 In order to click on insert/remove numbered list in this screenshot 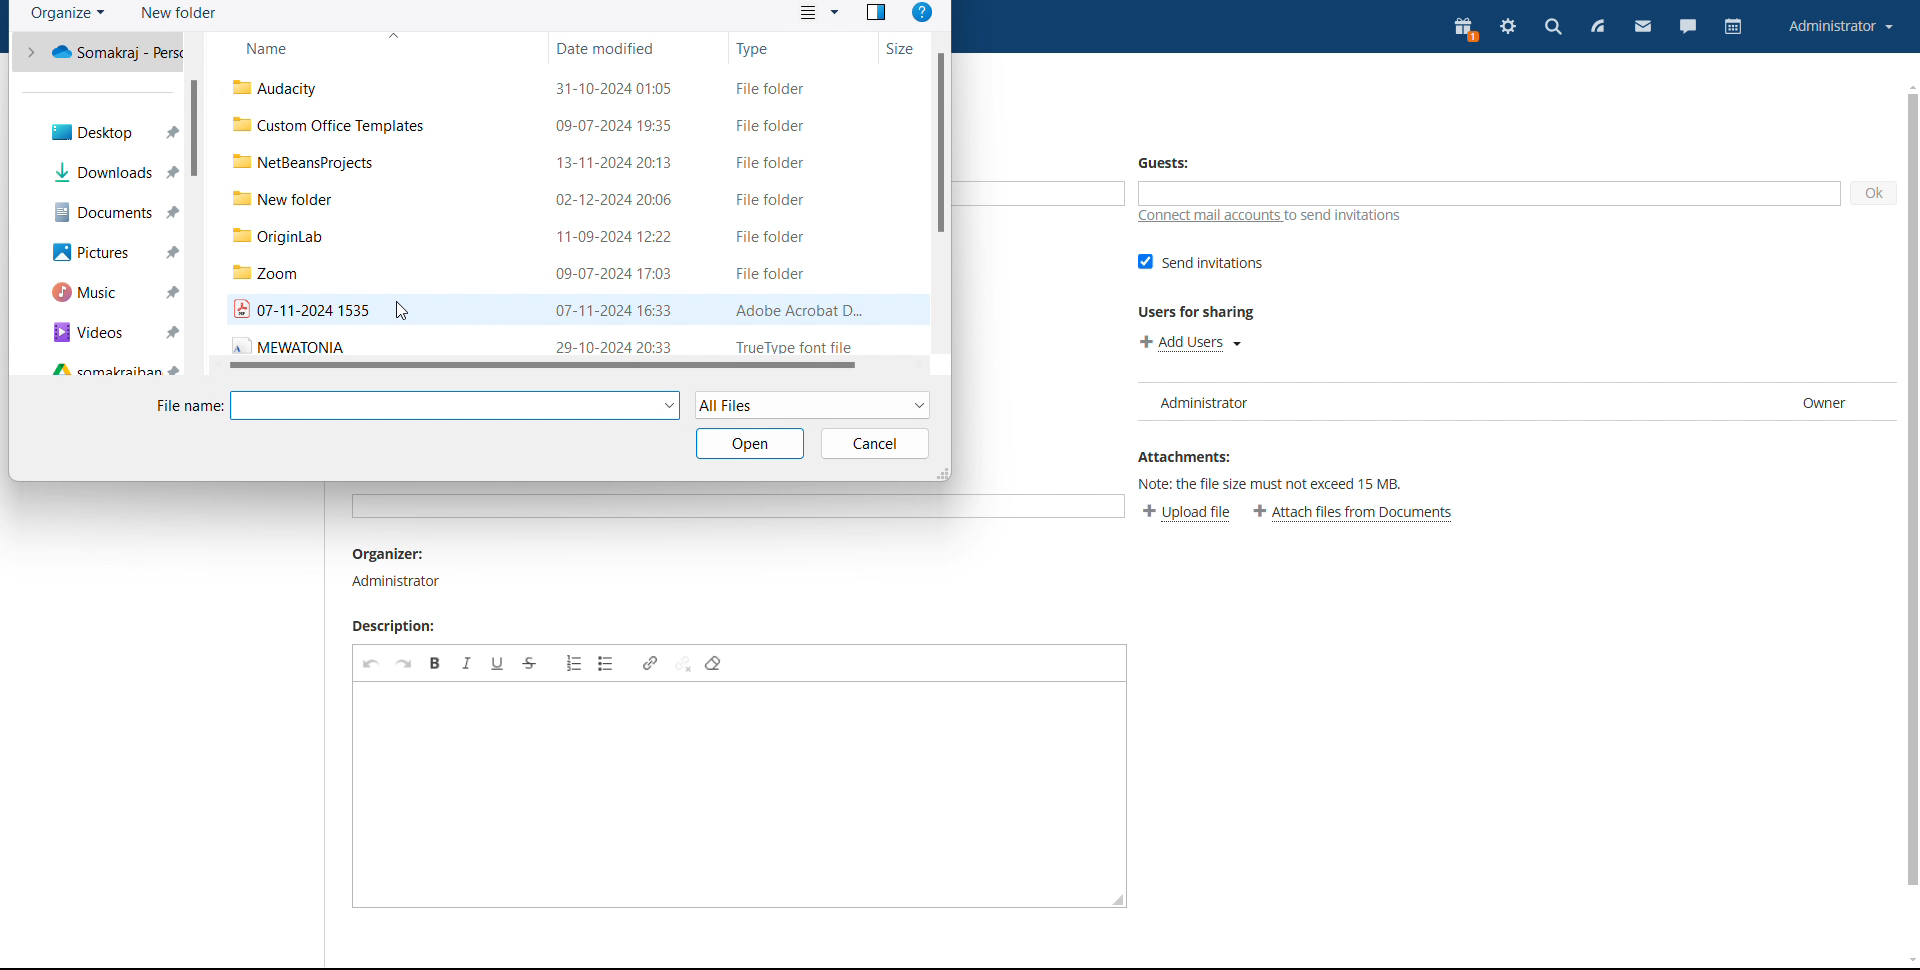, I will do `click(574, 663)`.